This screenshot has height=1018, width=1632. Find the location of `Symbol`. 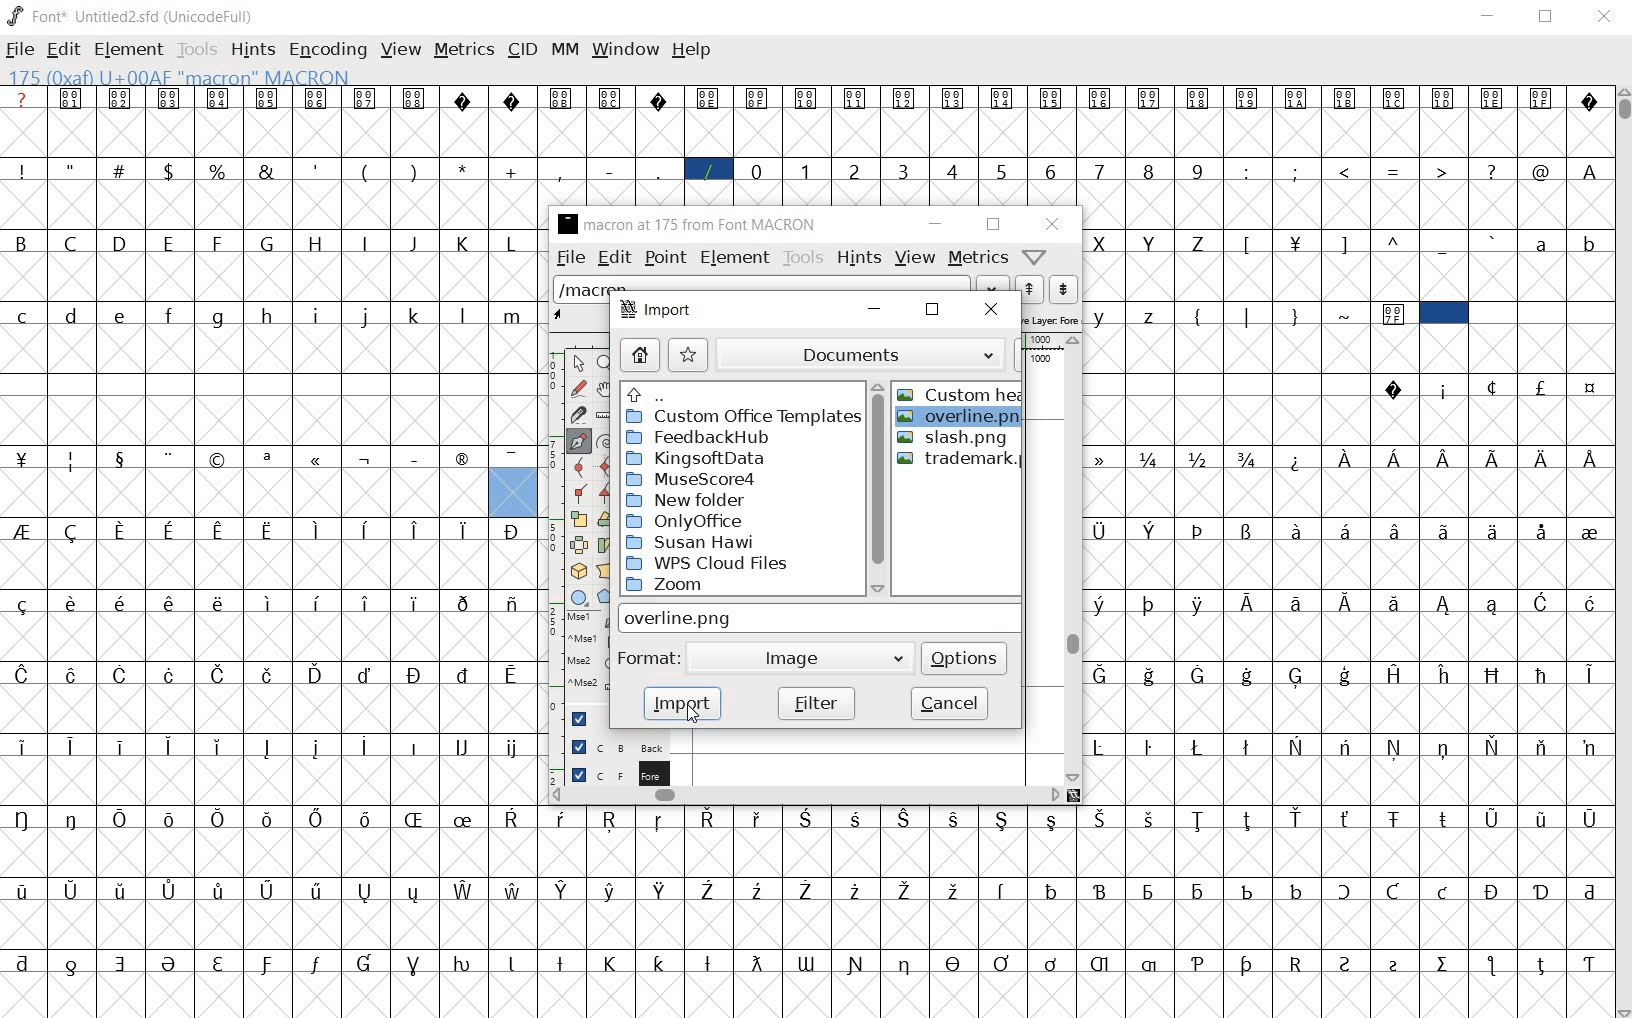

Symbol is located at coordinates (955, 98).